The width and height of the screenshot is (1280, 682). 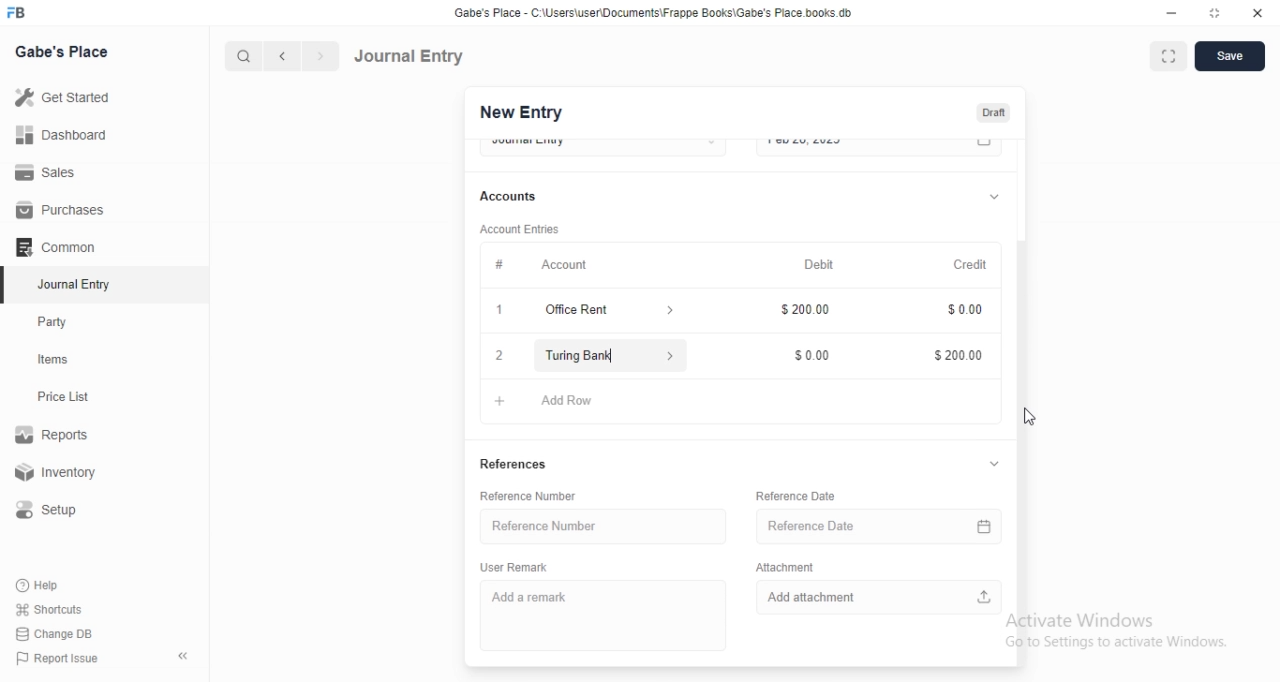 What do you see at coordinates (510, 566) in the screenshot?
I see `User Remark.` at bounding box center [510, 566].